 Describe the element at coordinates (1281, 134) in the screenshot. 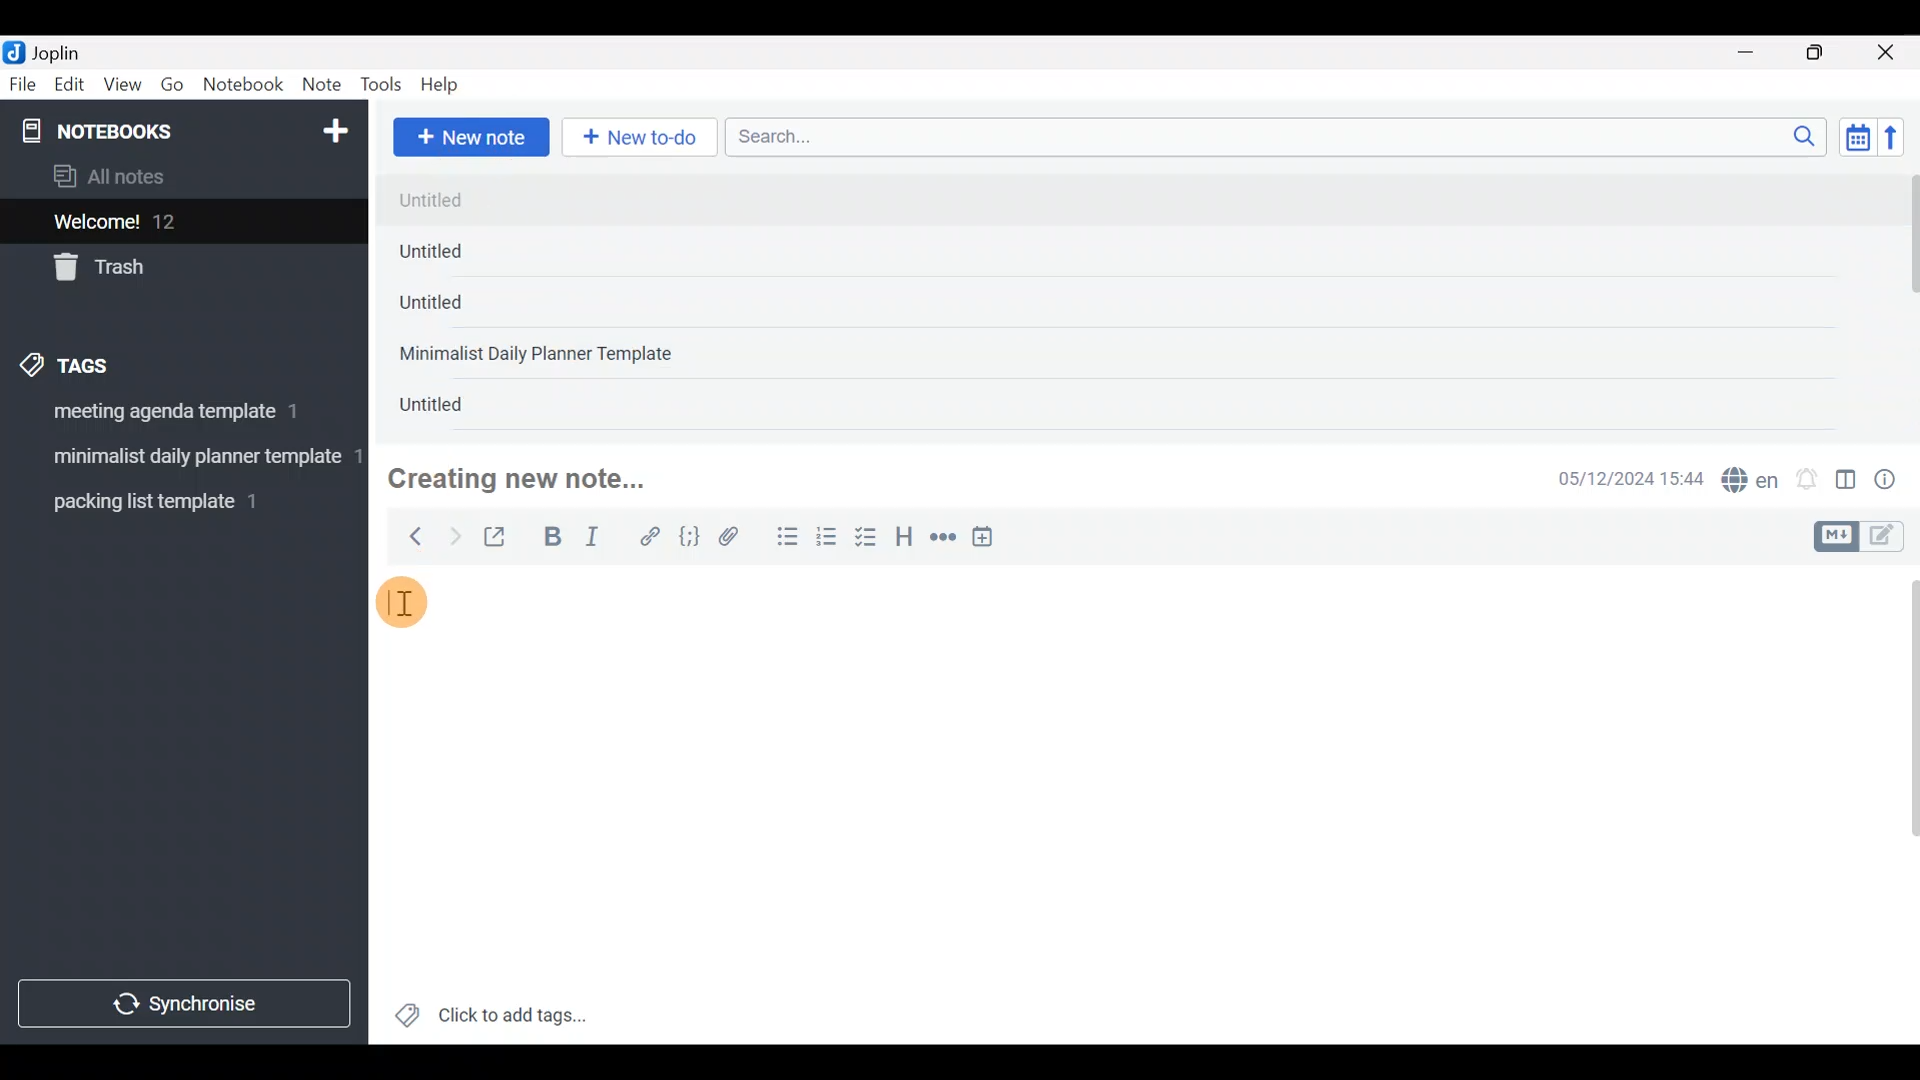

I see `Search bar` at that location.